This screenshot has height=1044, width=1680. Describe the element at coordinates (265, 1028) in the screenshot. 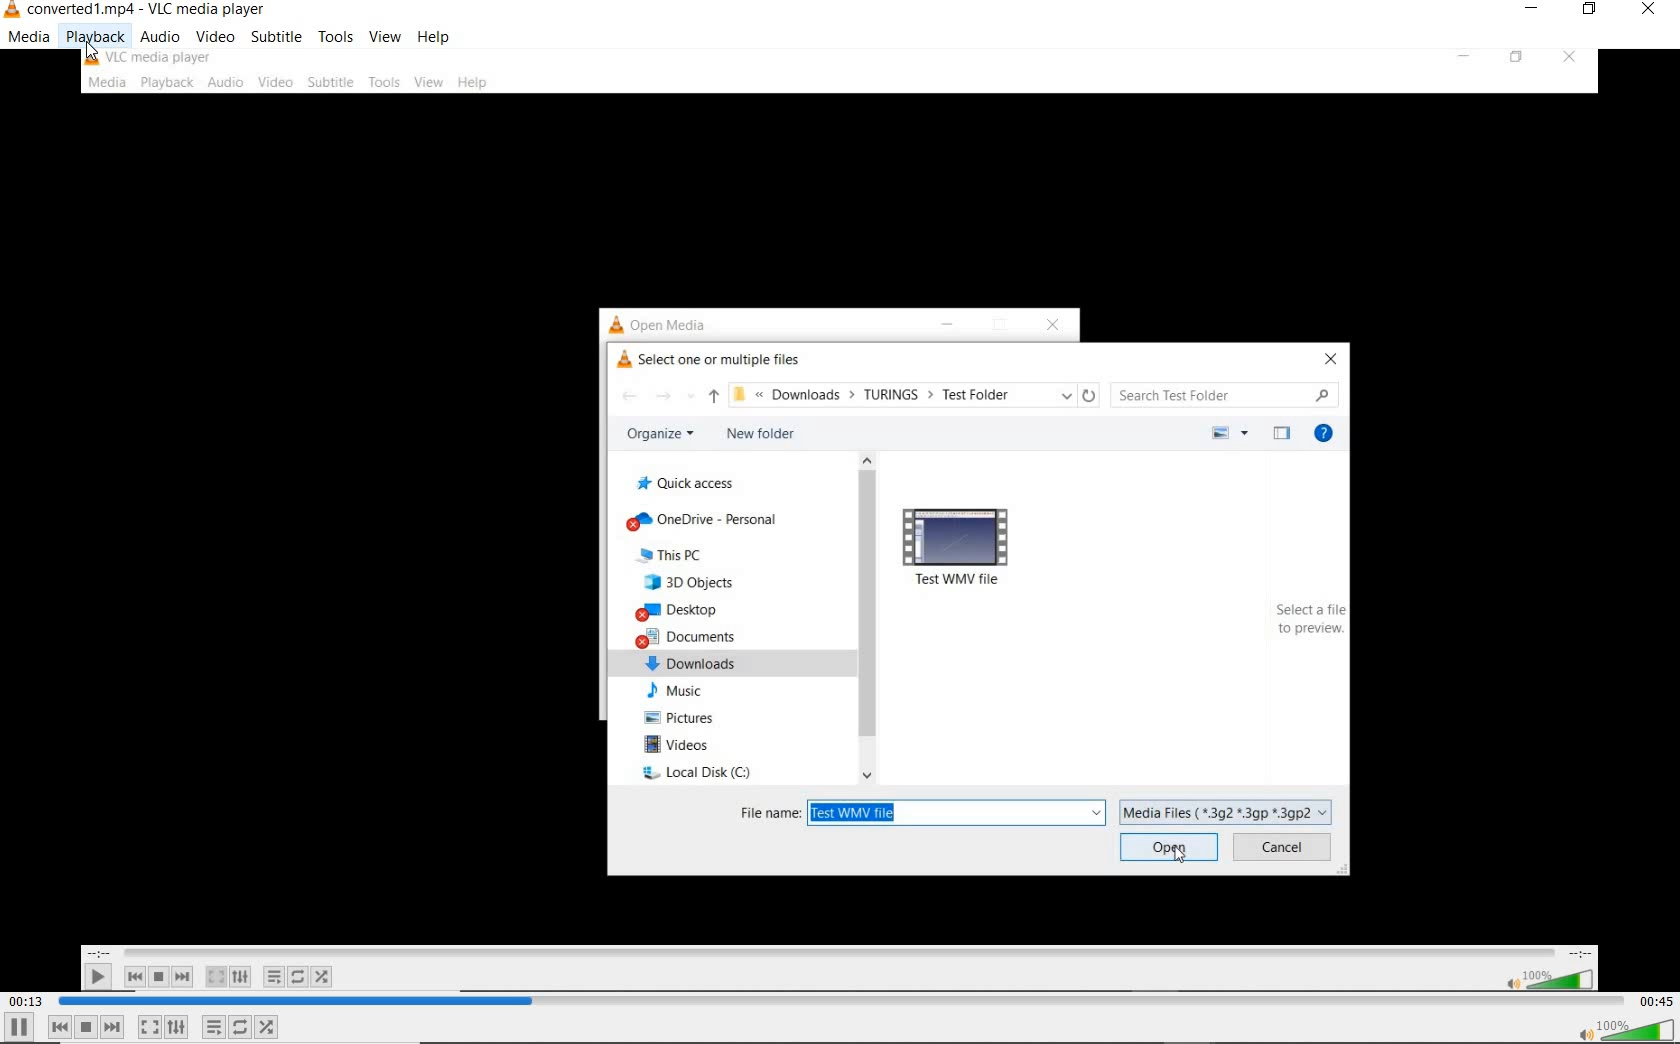

I see `random` at that location.